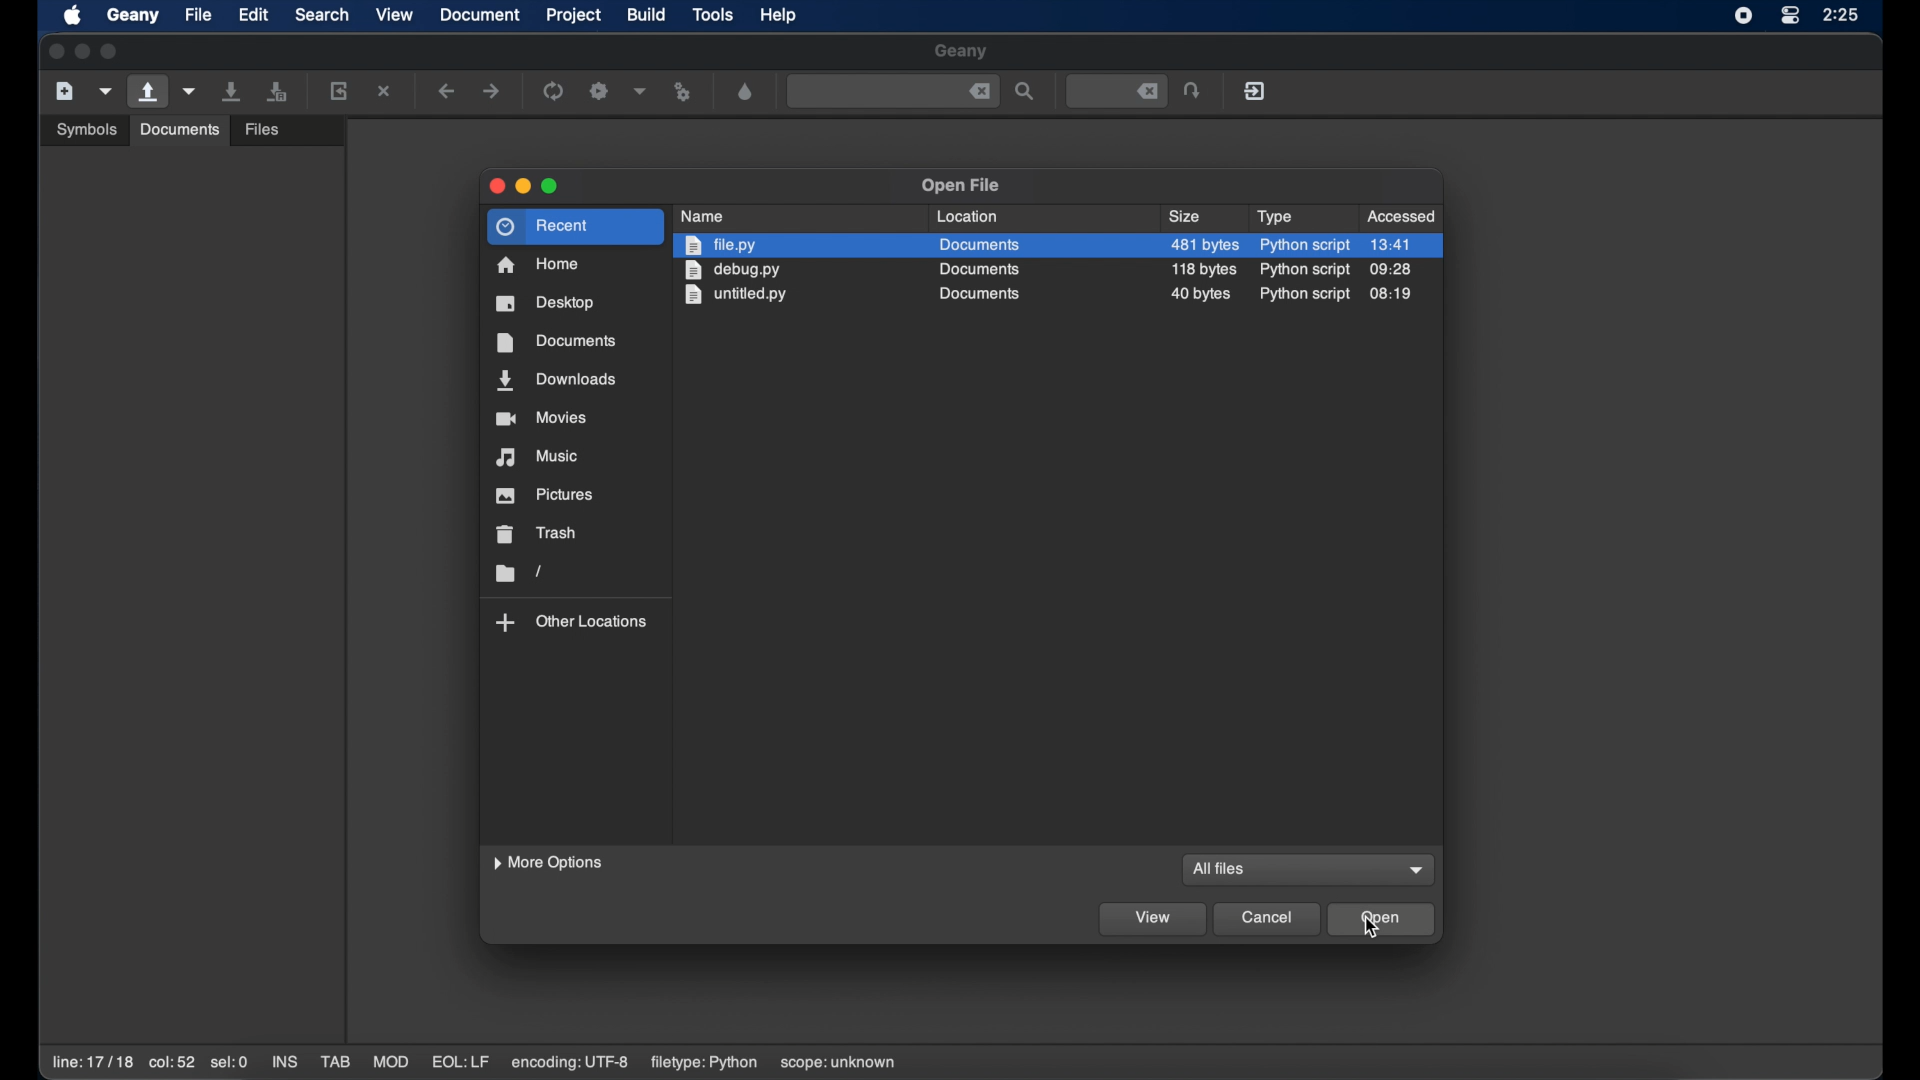  I want to click on screen recorder icon, so click(1744, 15).